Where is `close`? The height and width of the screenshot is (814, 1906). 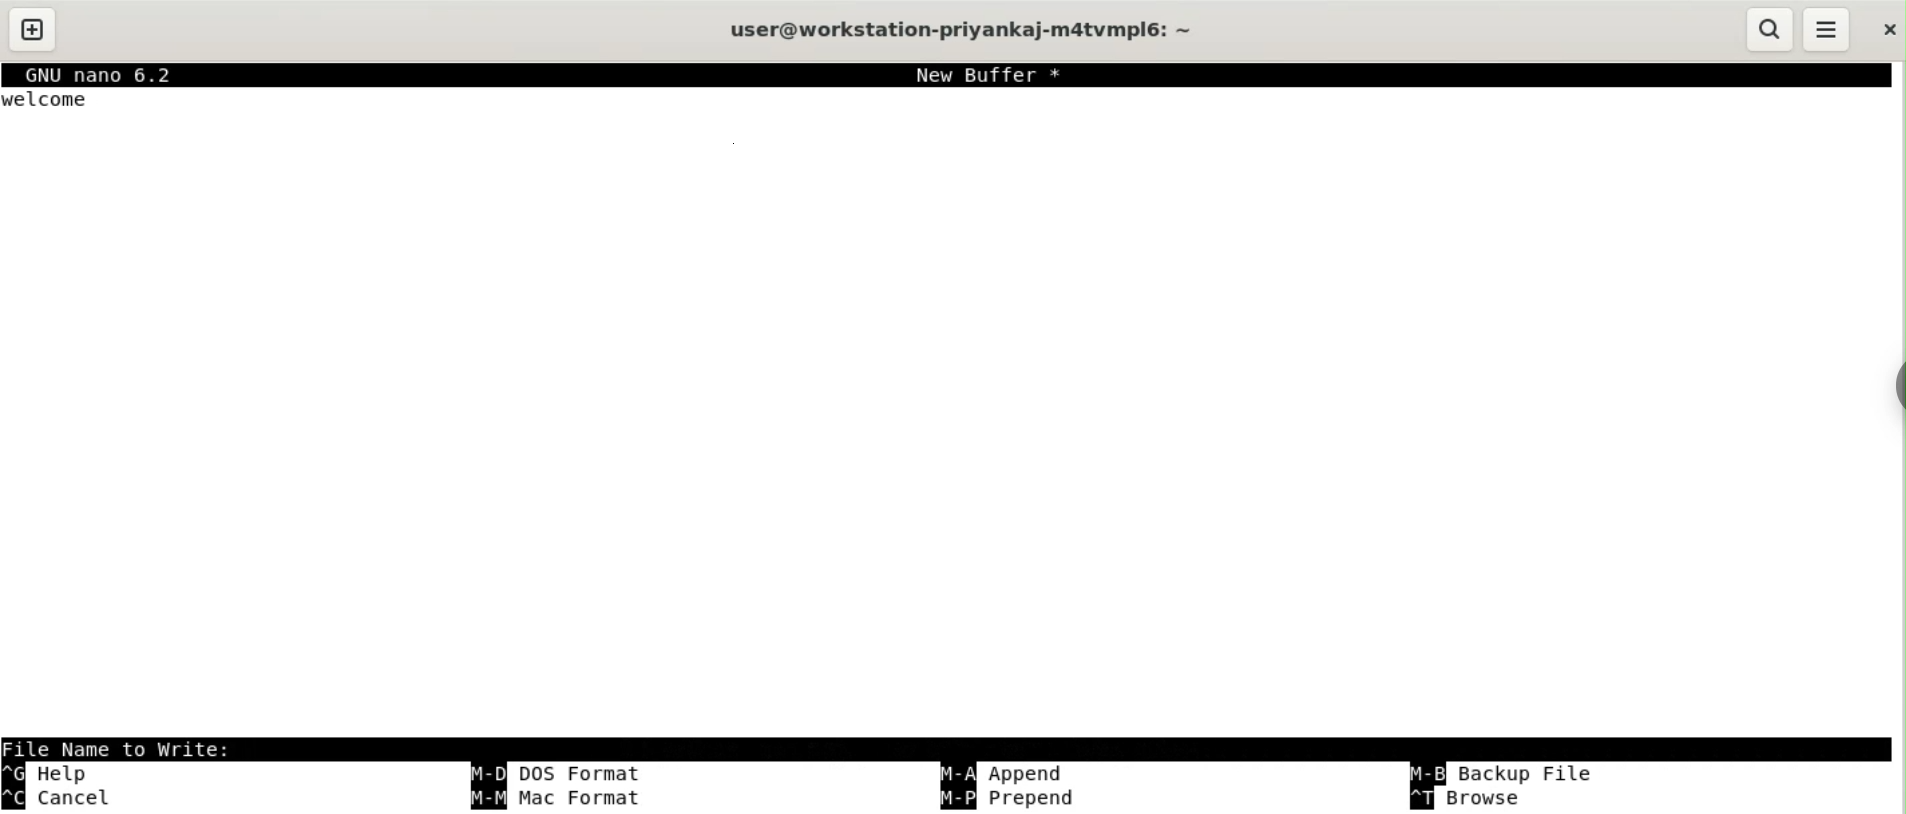 close is located at coordinates (1883, 30).